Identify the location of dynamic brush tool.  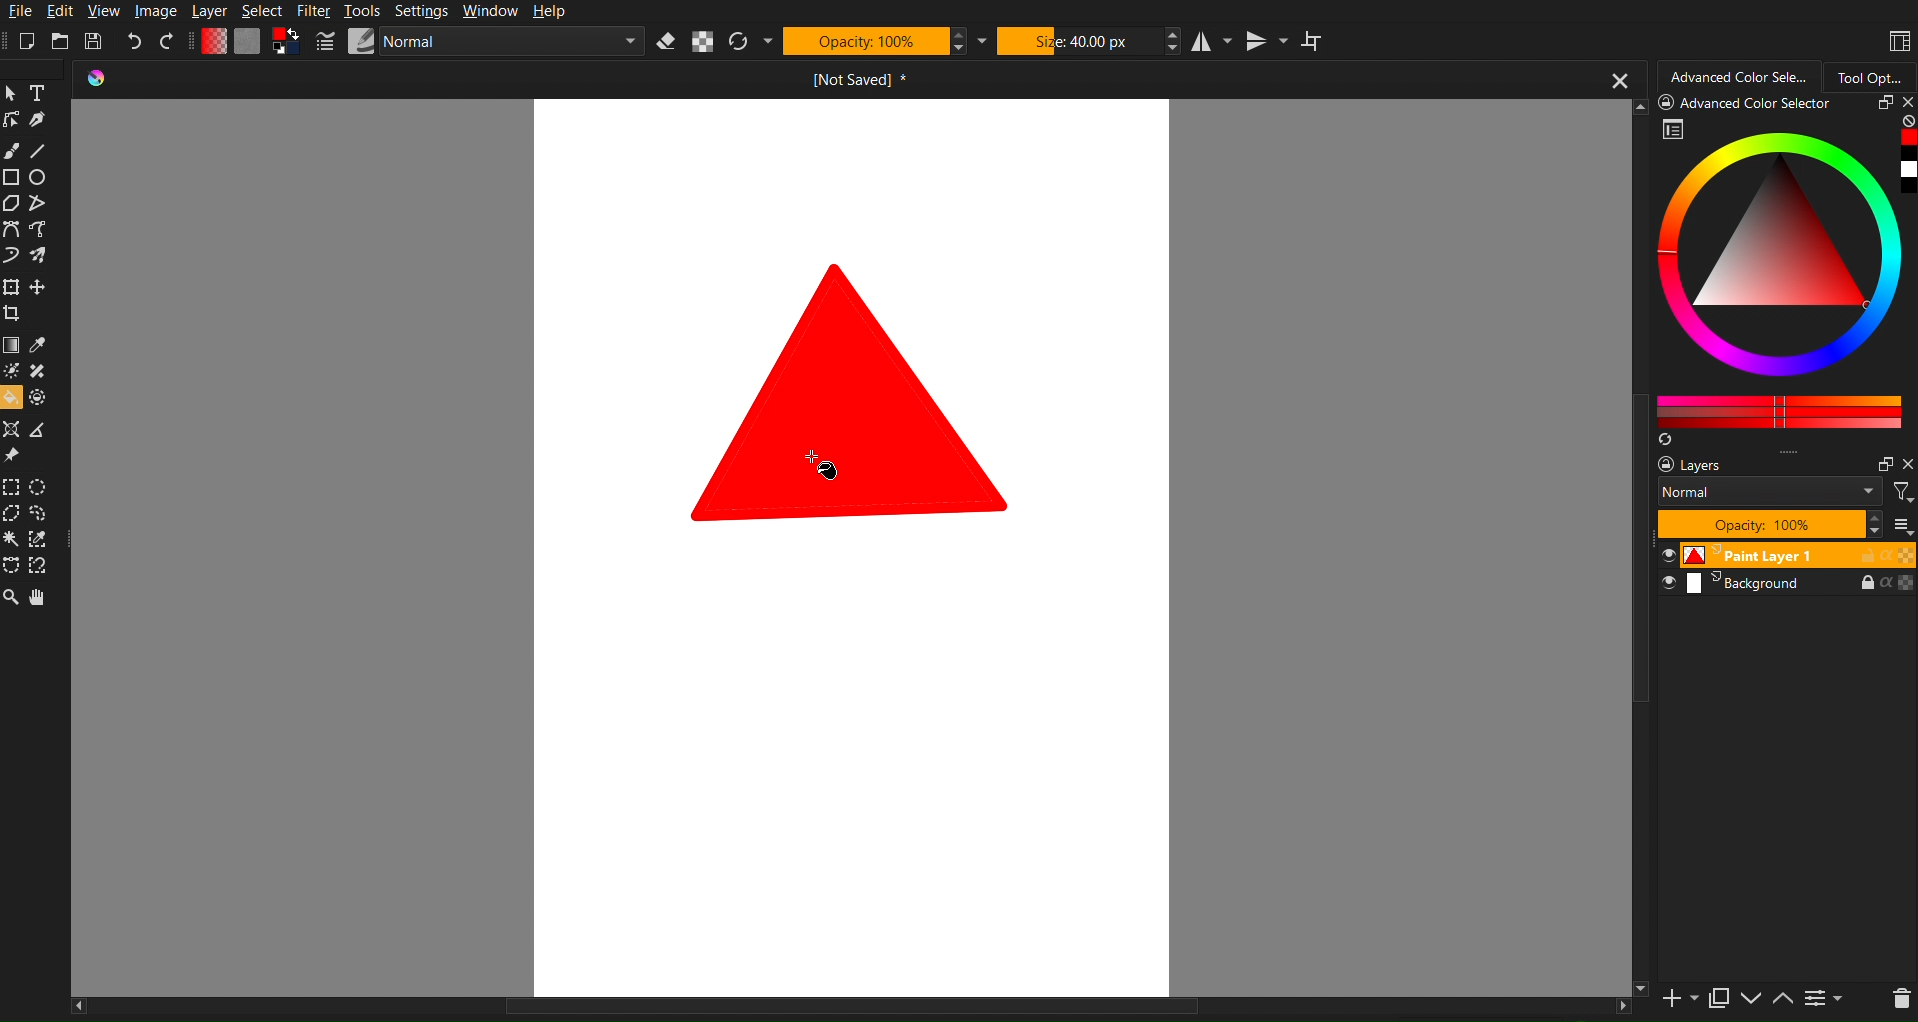
(12, 257).